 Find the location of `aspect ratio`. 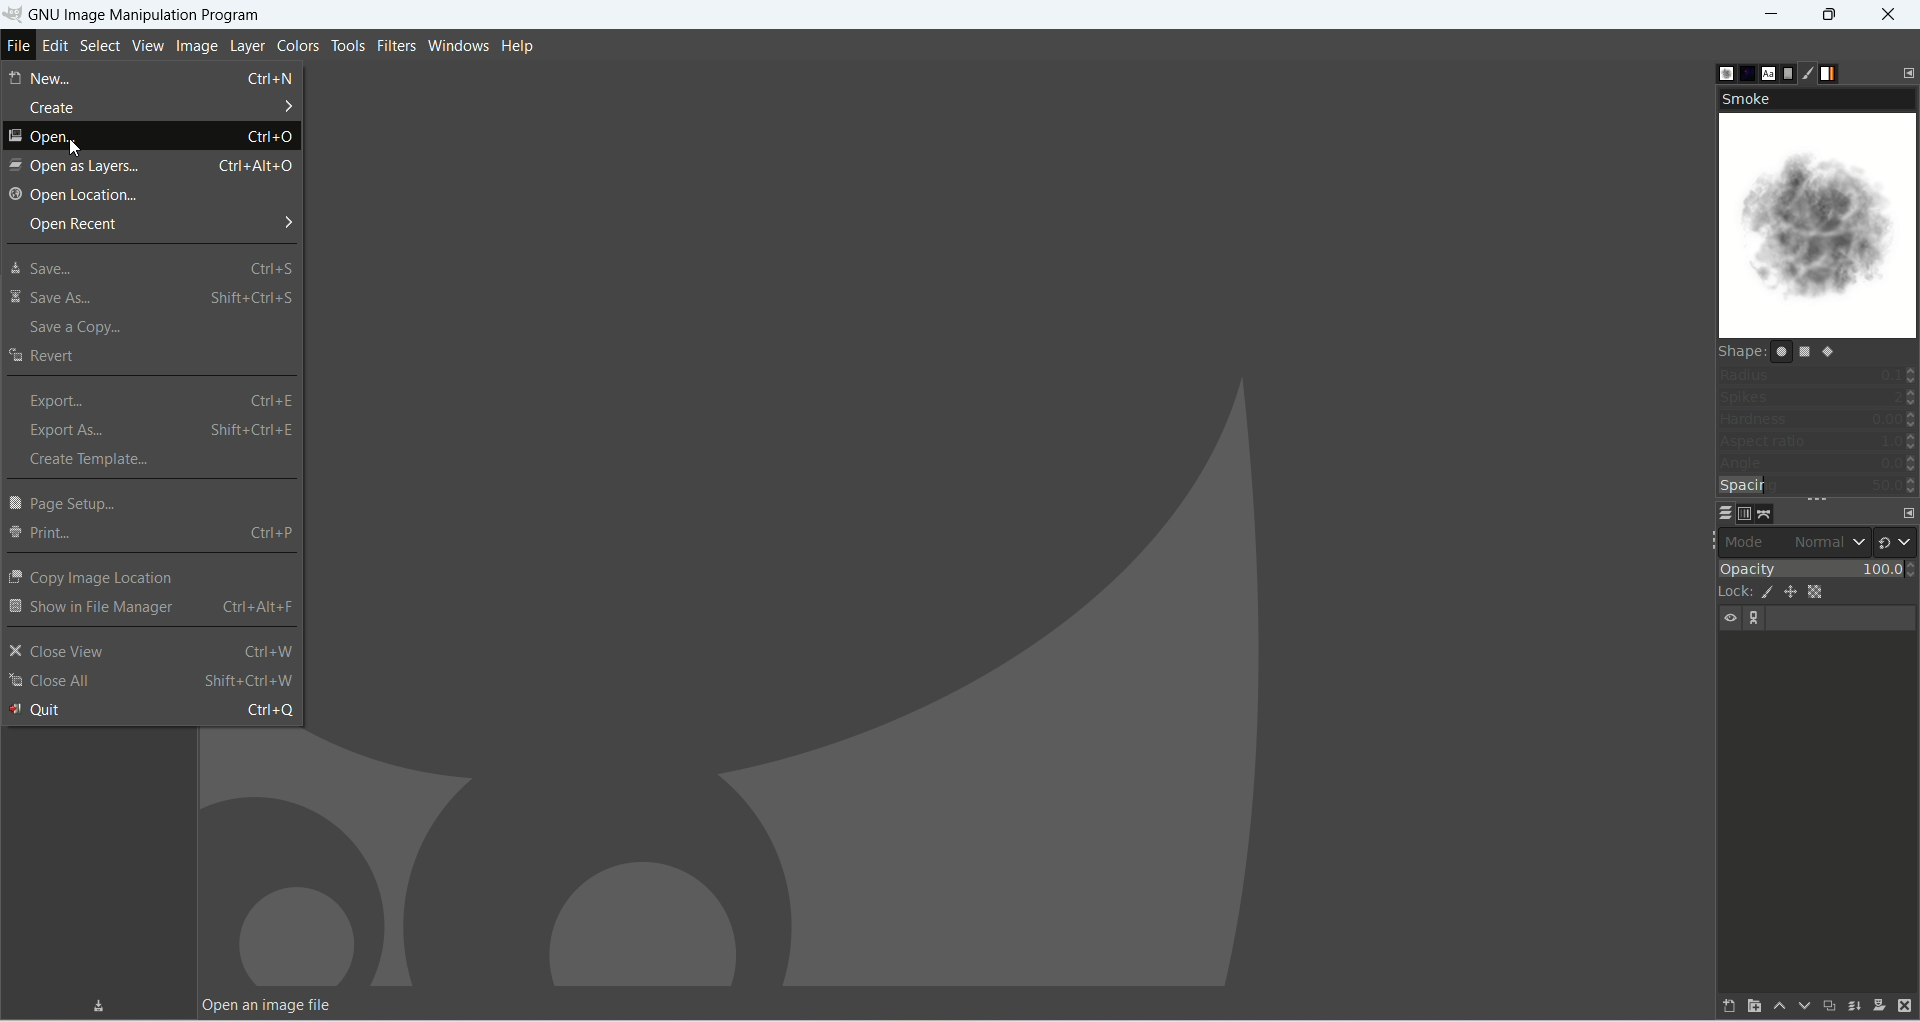

aspect ratio is located at coordinates (1819, 441).